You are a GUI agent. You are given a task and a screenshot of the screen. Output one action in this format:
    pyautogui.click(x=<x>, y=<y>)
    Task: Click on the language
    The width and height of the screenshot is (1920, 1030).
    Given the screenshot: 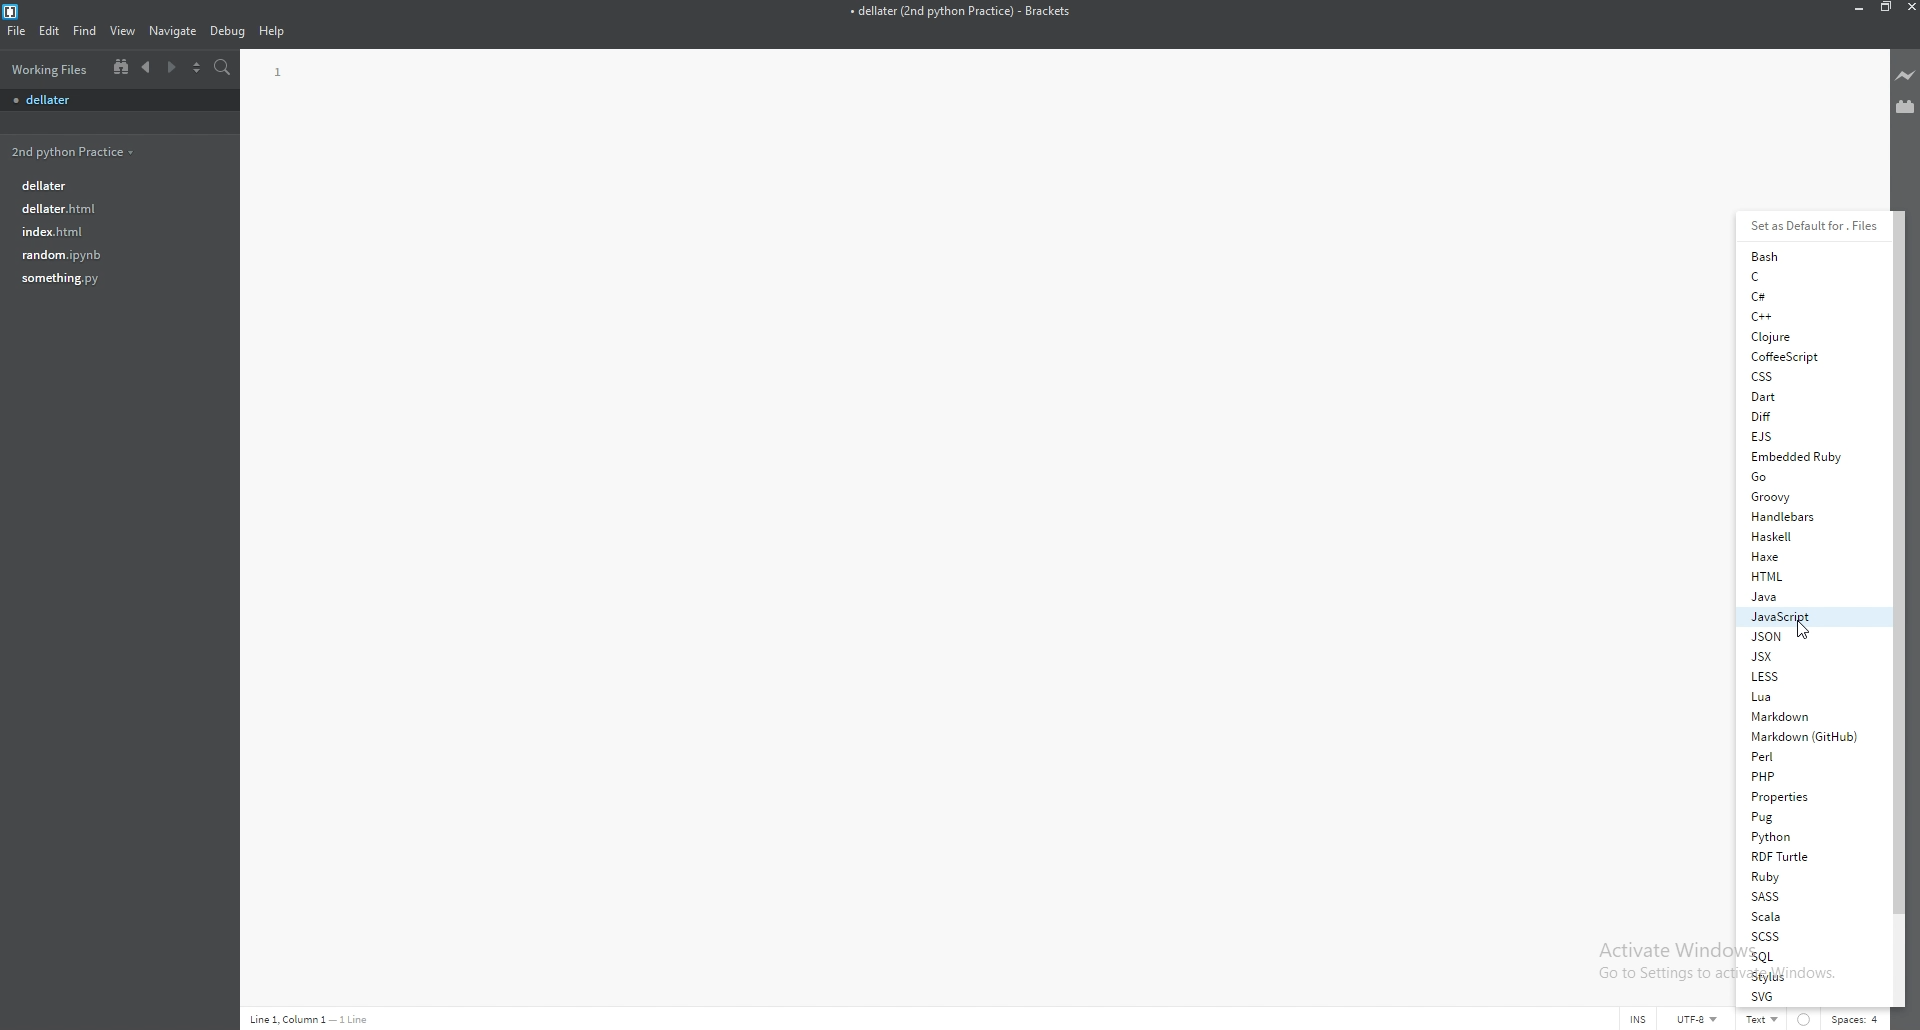 What is the action you would take?
    pyautogui.click(x=1763, y=1019)
    